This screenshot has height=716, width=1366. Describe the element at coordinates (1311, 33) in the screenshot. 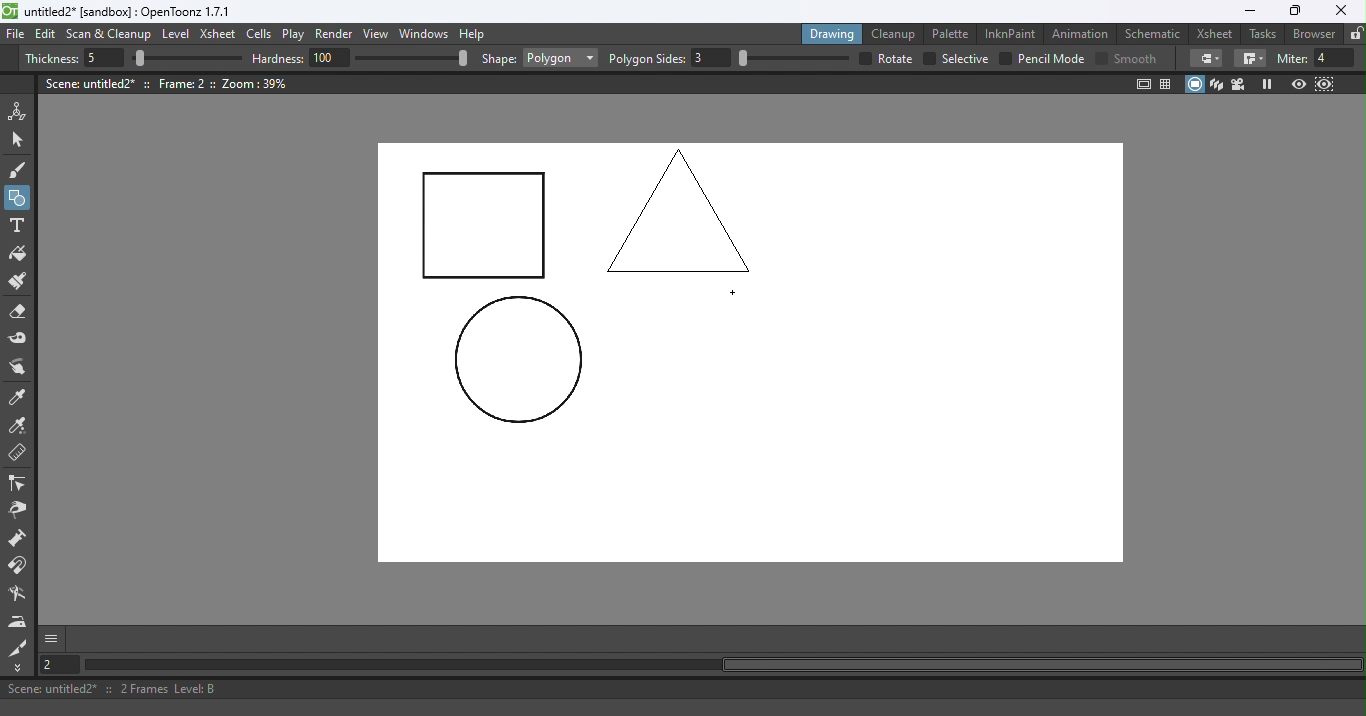

I see `Browser` at that location.